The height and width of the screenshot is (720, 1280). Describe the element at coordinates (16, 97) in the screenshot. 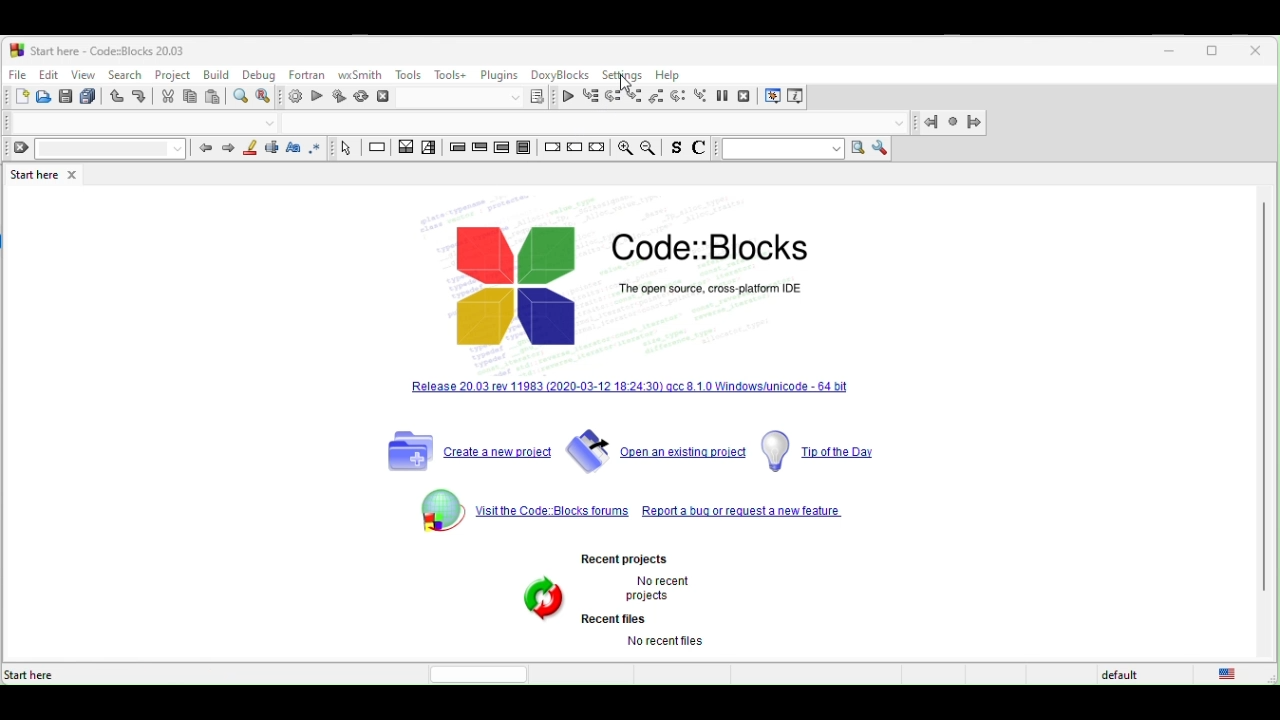

I see `new` at that location.